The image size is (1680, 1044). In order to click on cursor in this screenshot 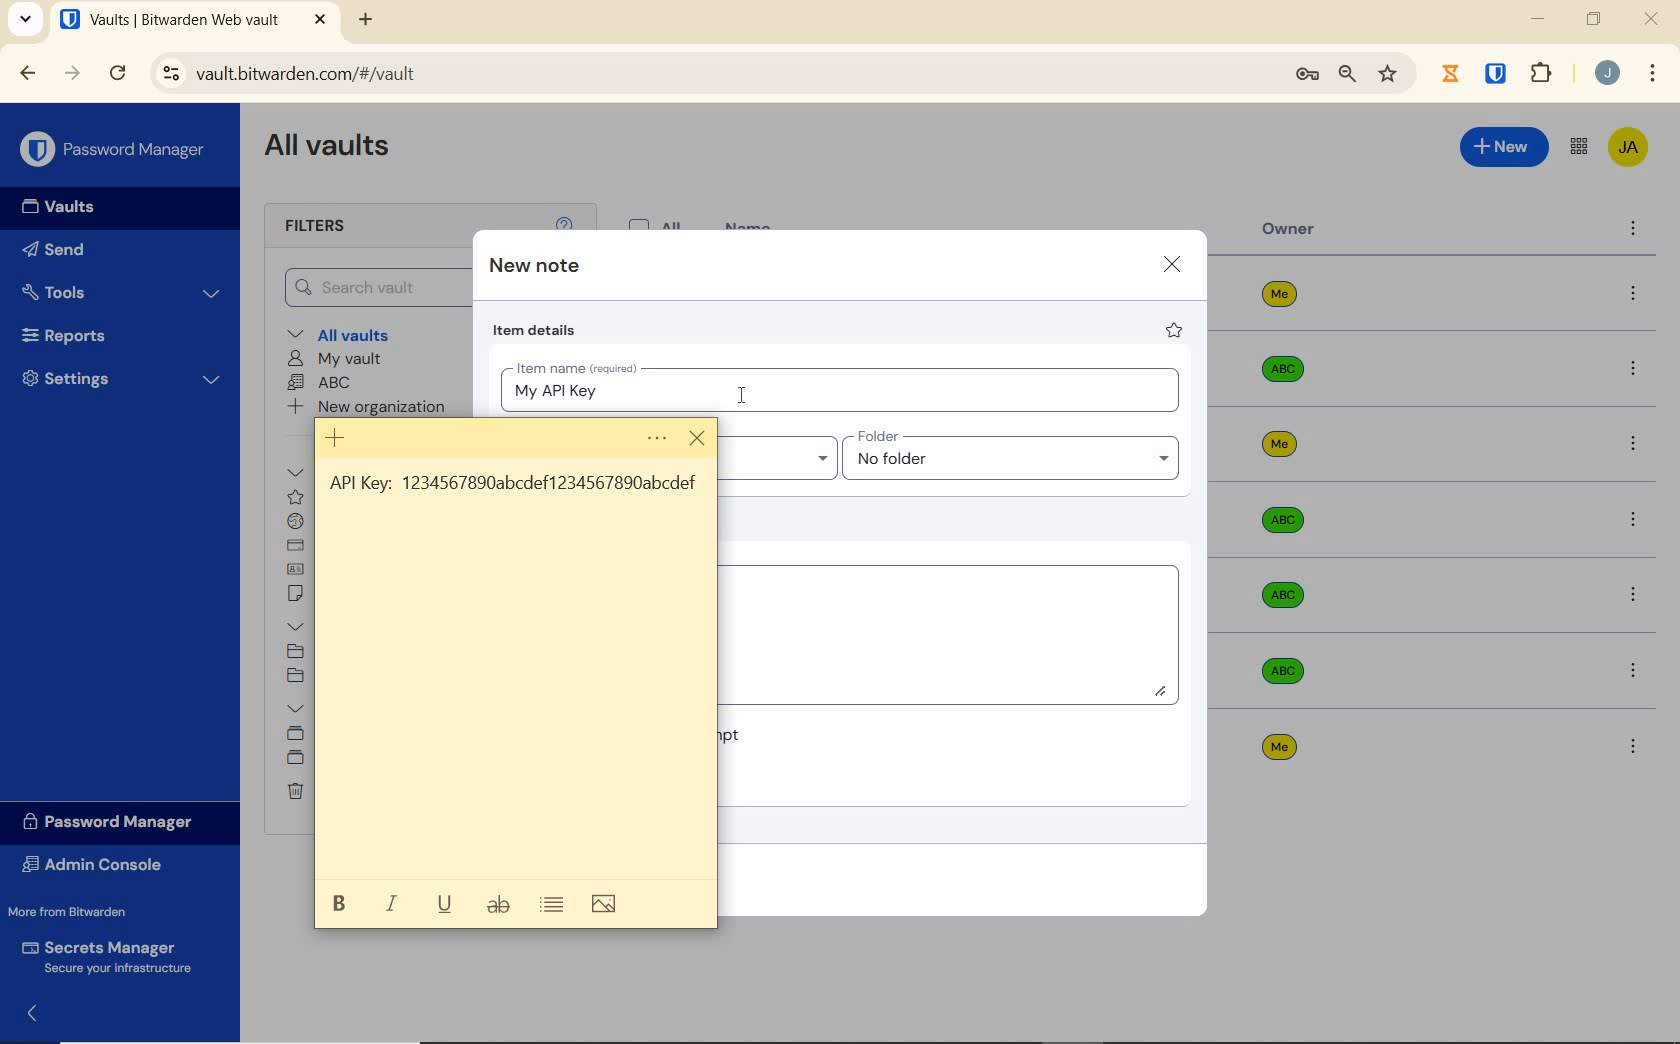, I will do `click(743, 395)`.